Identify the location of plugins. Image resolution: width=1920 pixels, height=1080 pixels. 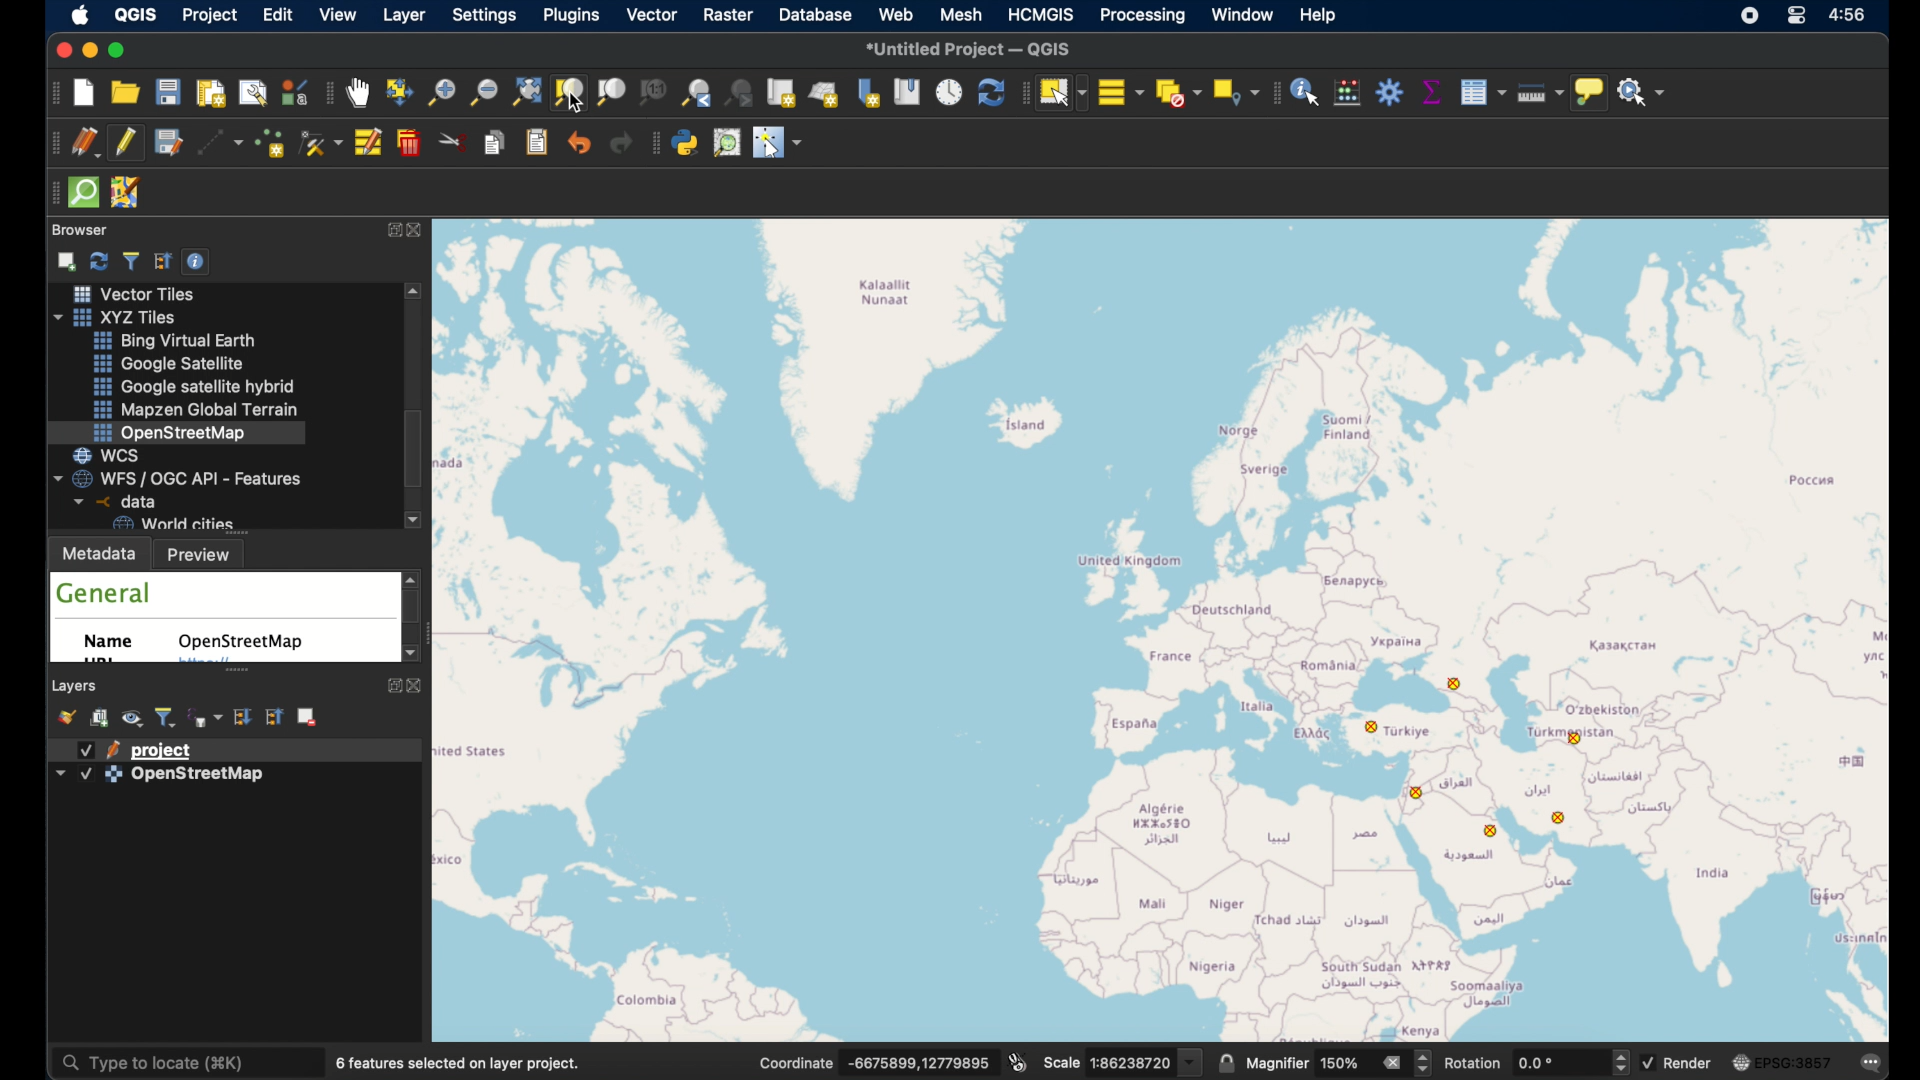
(571, 17).